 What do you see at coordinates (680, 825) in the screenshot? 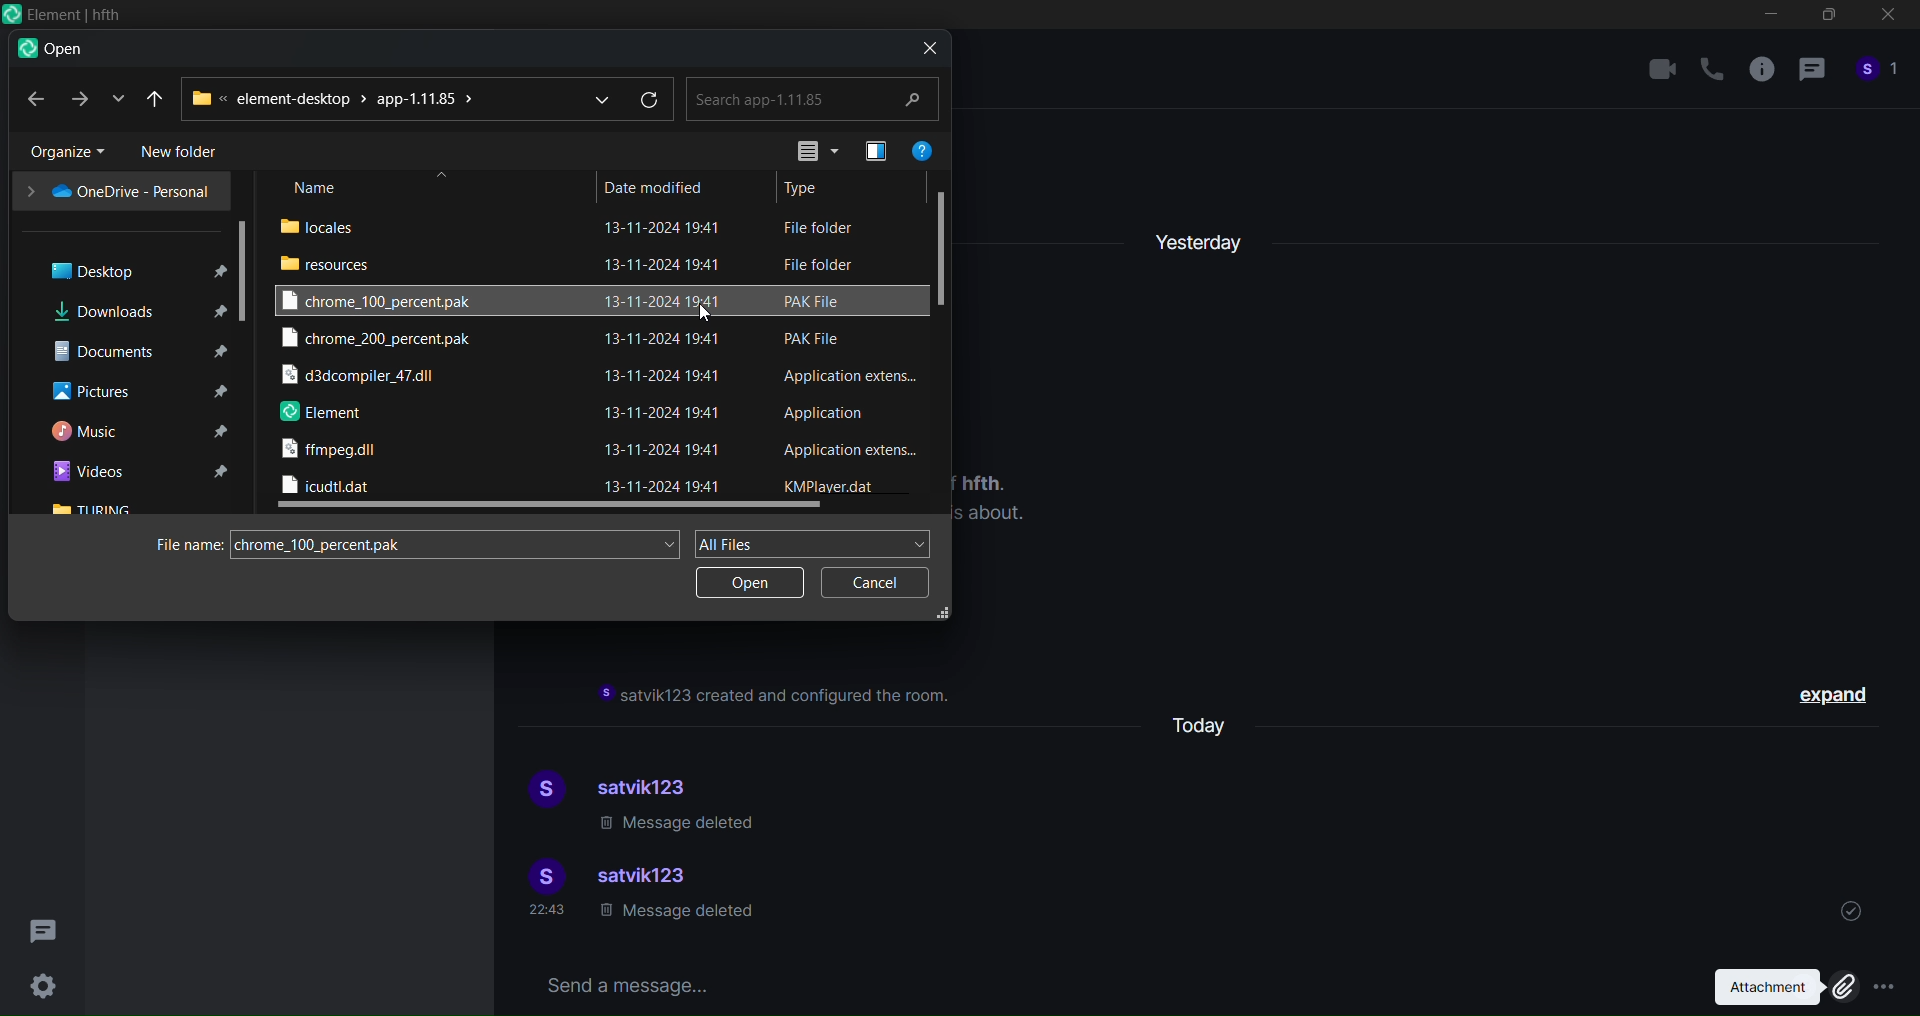
I see `message deleted` at bounding box center [680, 825].